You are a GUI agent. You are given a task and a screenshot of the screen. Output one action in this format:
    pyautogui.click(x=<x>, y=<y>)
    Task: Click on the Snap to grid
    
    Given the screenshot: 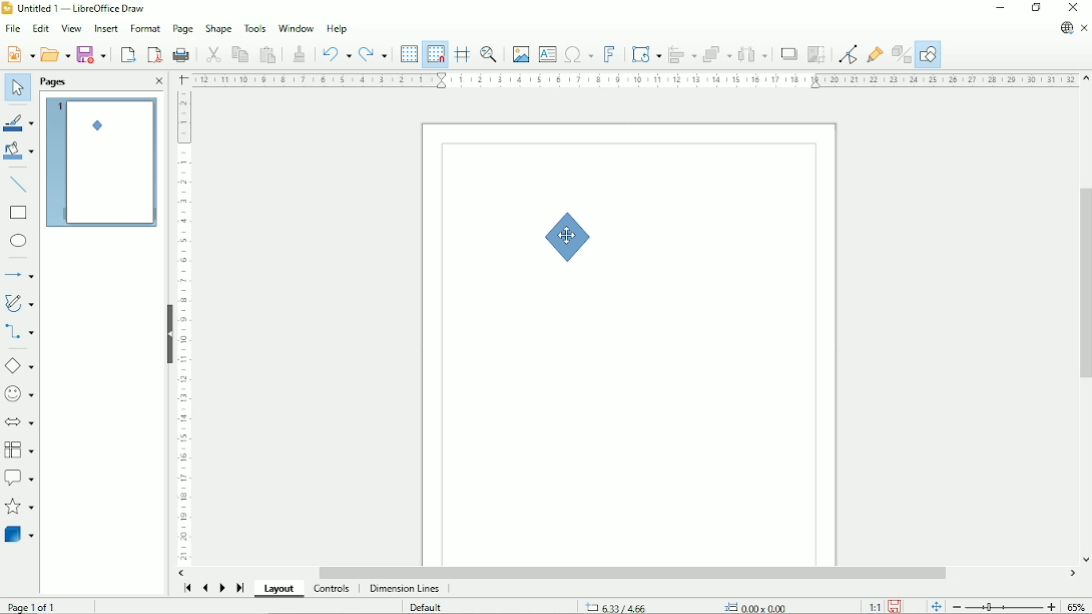 What is the action you would take?
    pyautogui.click(x=436, y=54)
    